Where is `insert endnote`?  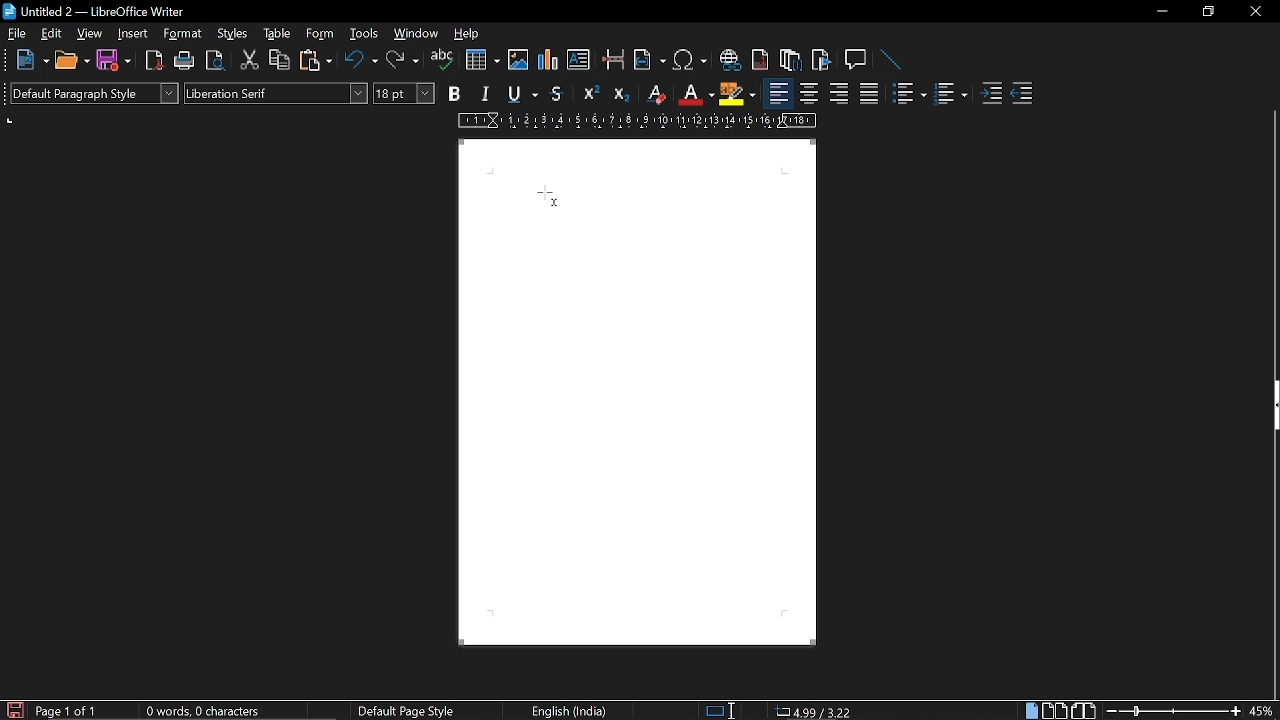
insert endnote is located at coordinates (789, 62).